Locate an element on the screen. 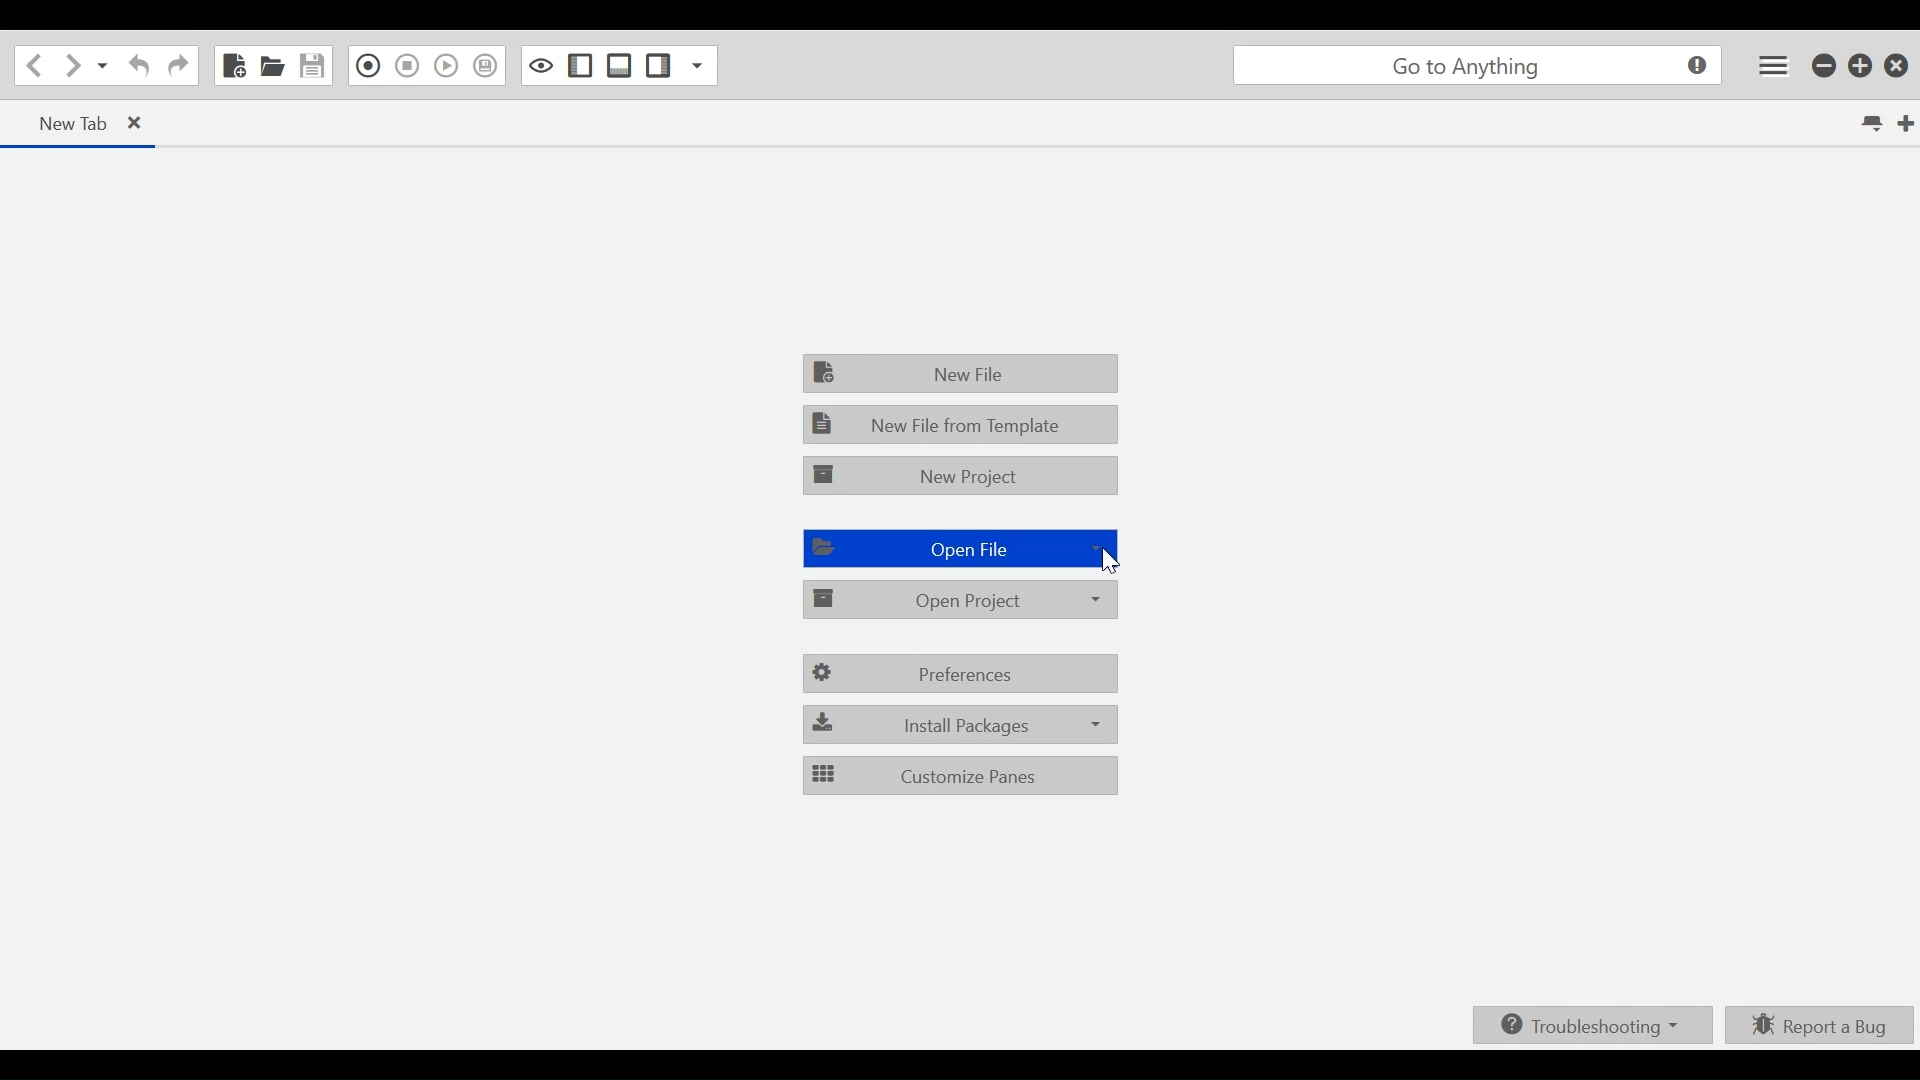 This screenshot has height=1080, width=1920. Show/Hide Left Pane is located at coordinates (580, 66).